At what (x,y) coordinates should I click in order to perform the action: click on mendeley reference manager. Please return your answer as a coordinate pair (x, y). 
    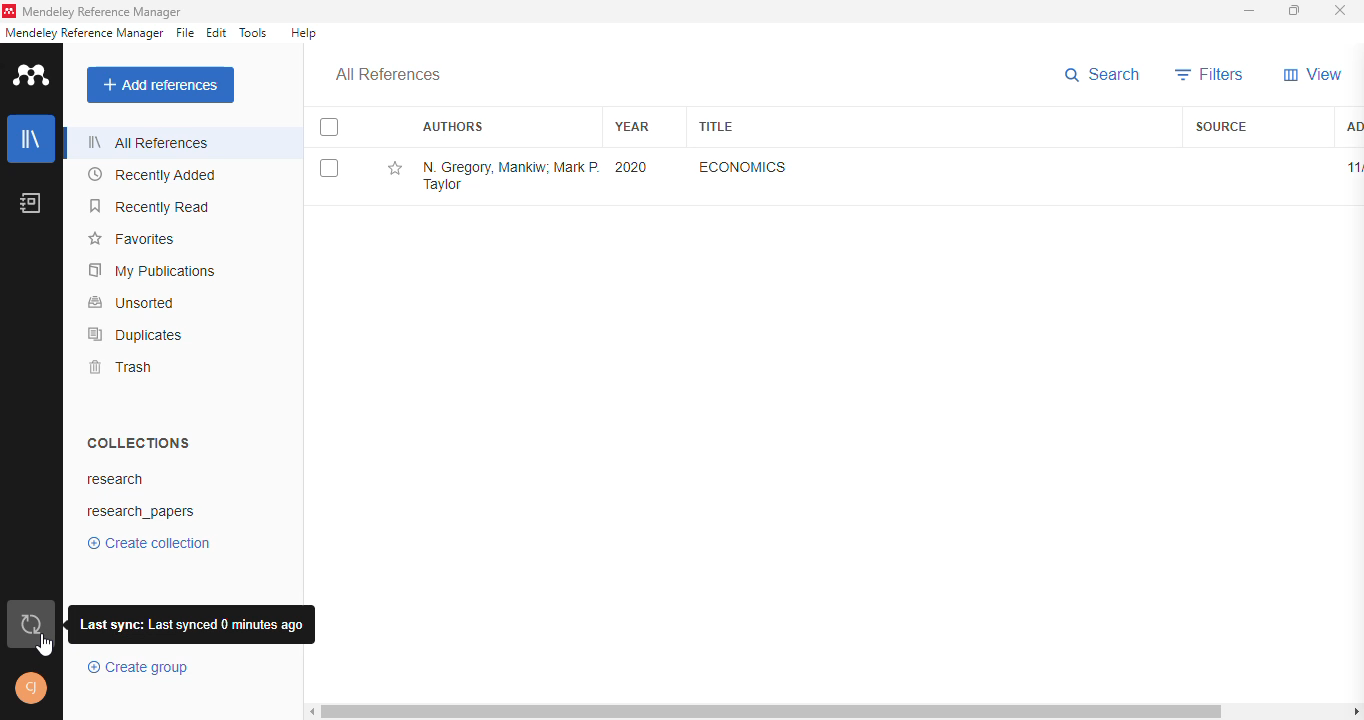
    Looking at the image, I should click on (103, 11).